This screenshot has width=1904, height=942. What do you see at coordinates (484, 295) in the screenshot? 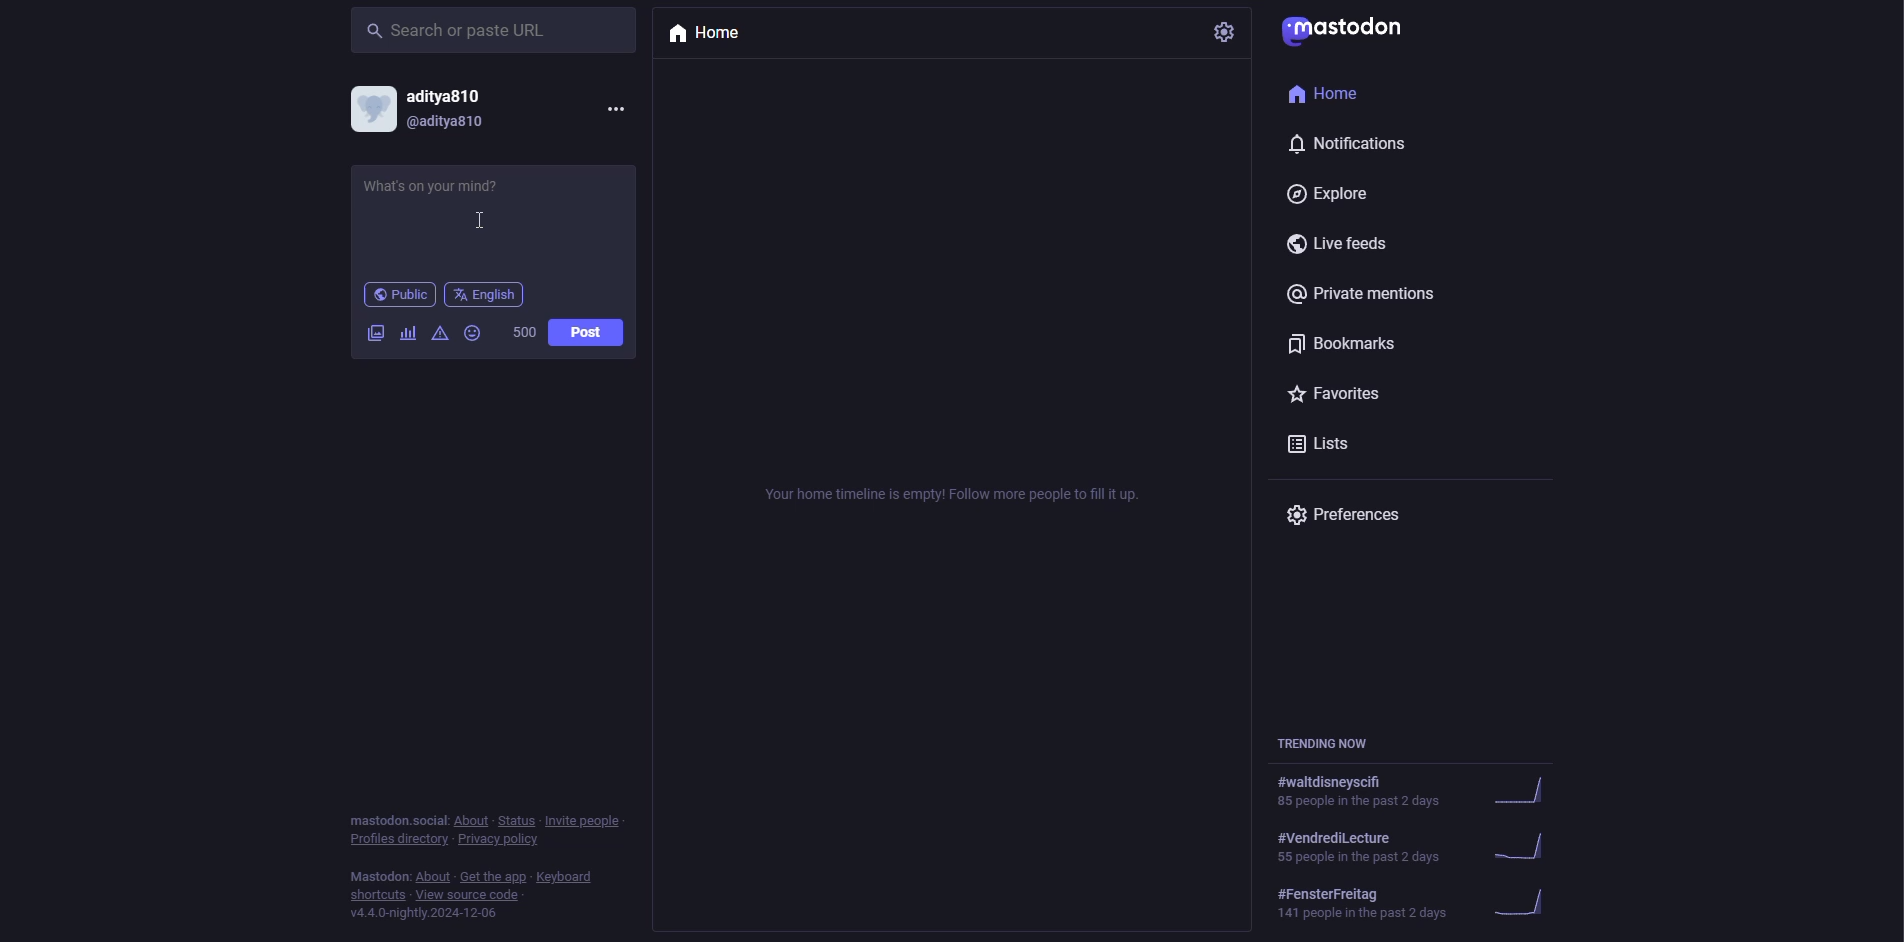
I see `english` at bounding box center [484, 295].